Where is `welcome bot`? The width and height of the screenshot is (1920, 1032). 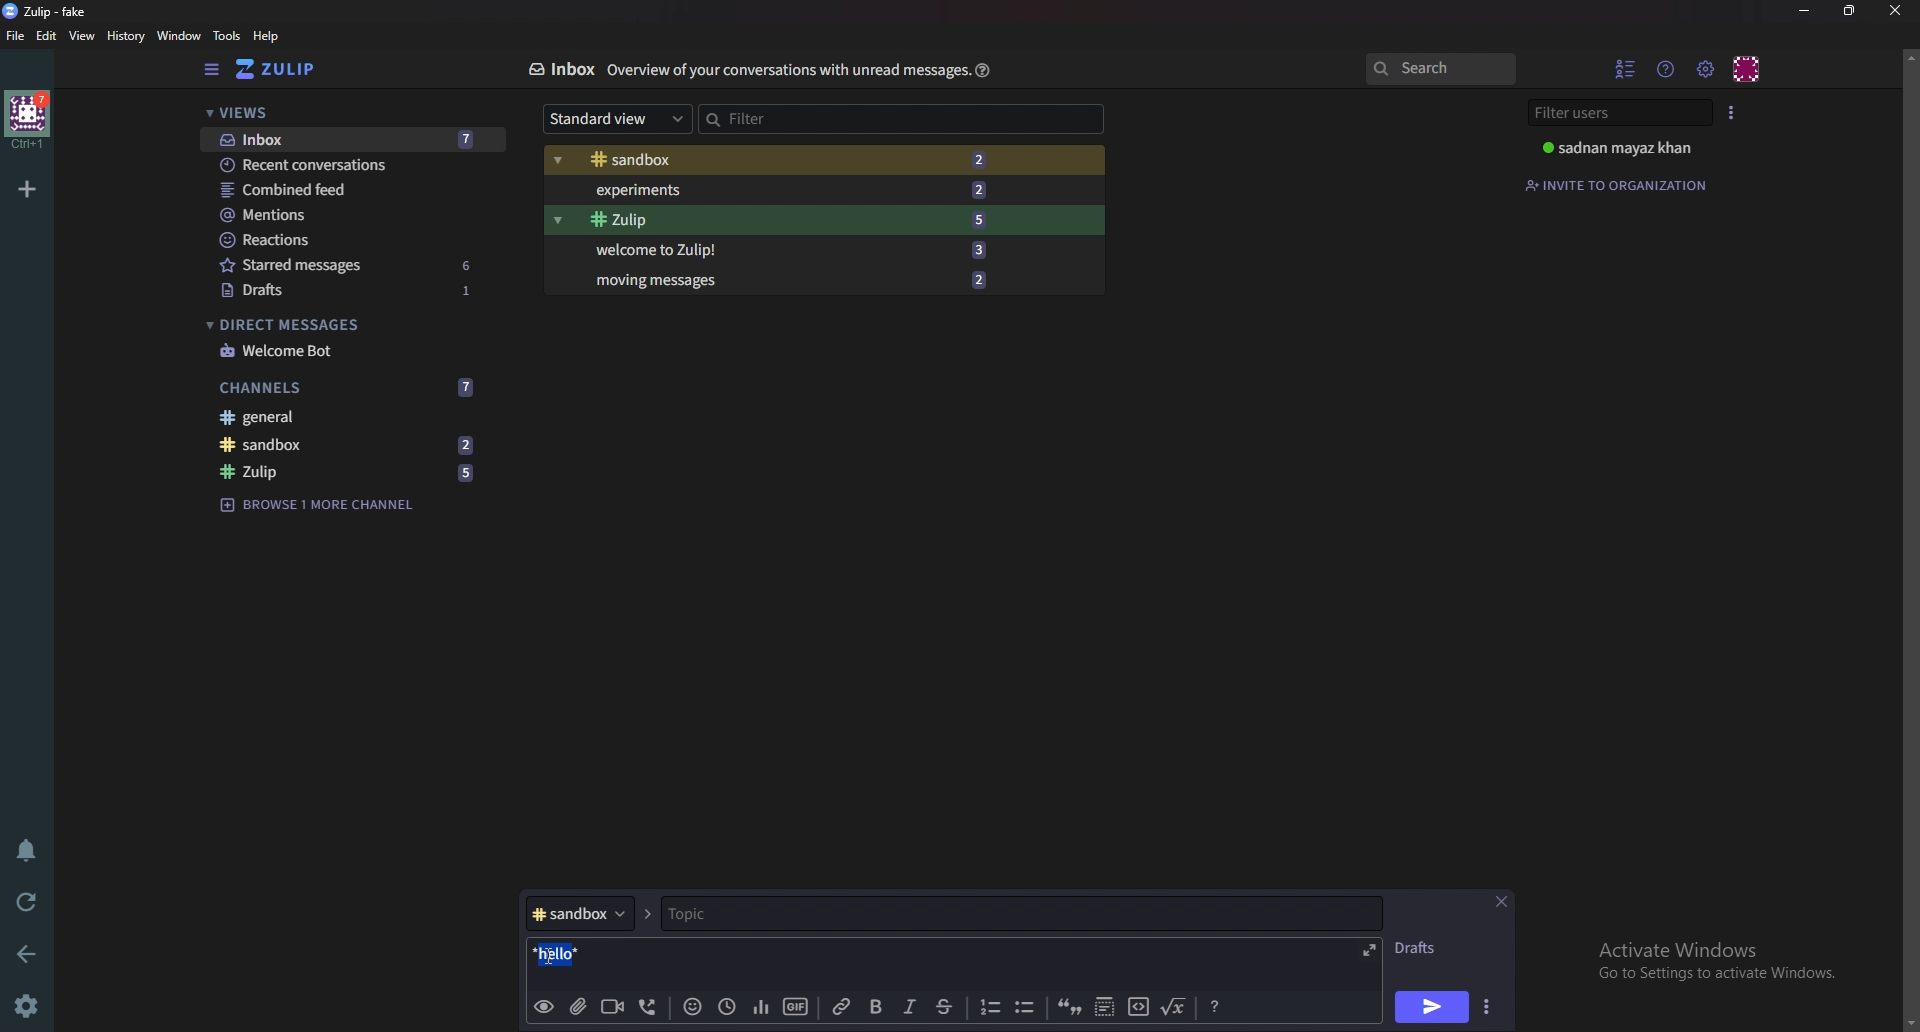
welcome bot is located at coordinates (347, 350).